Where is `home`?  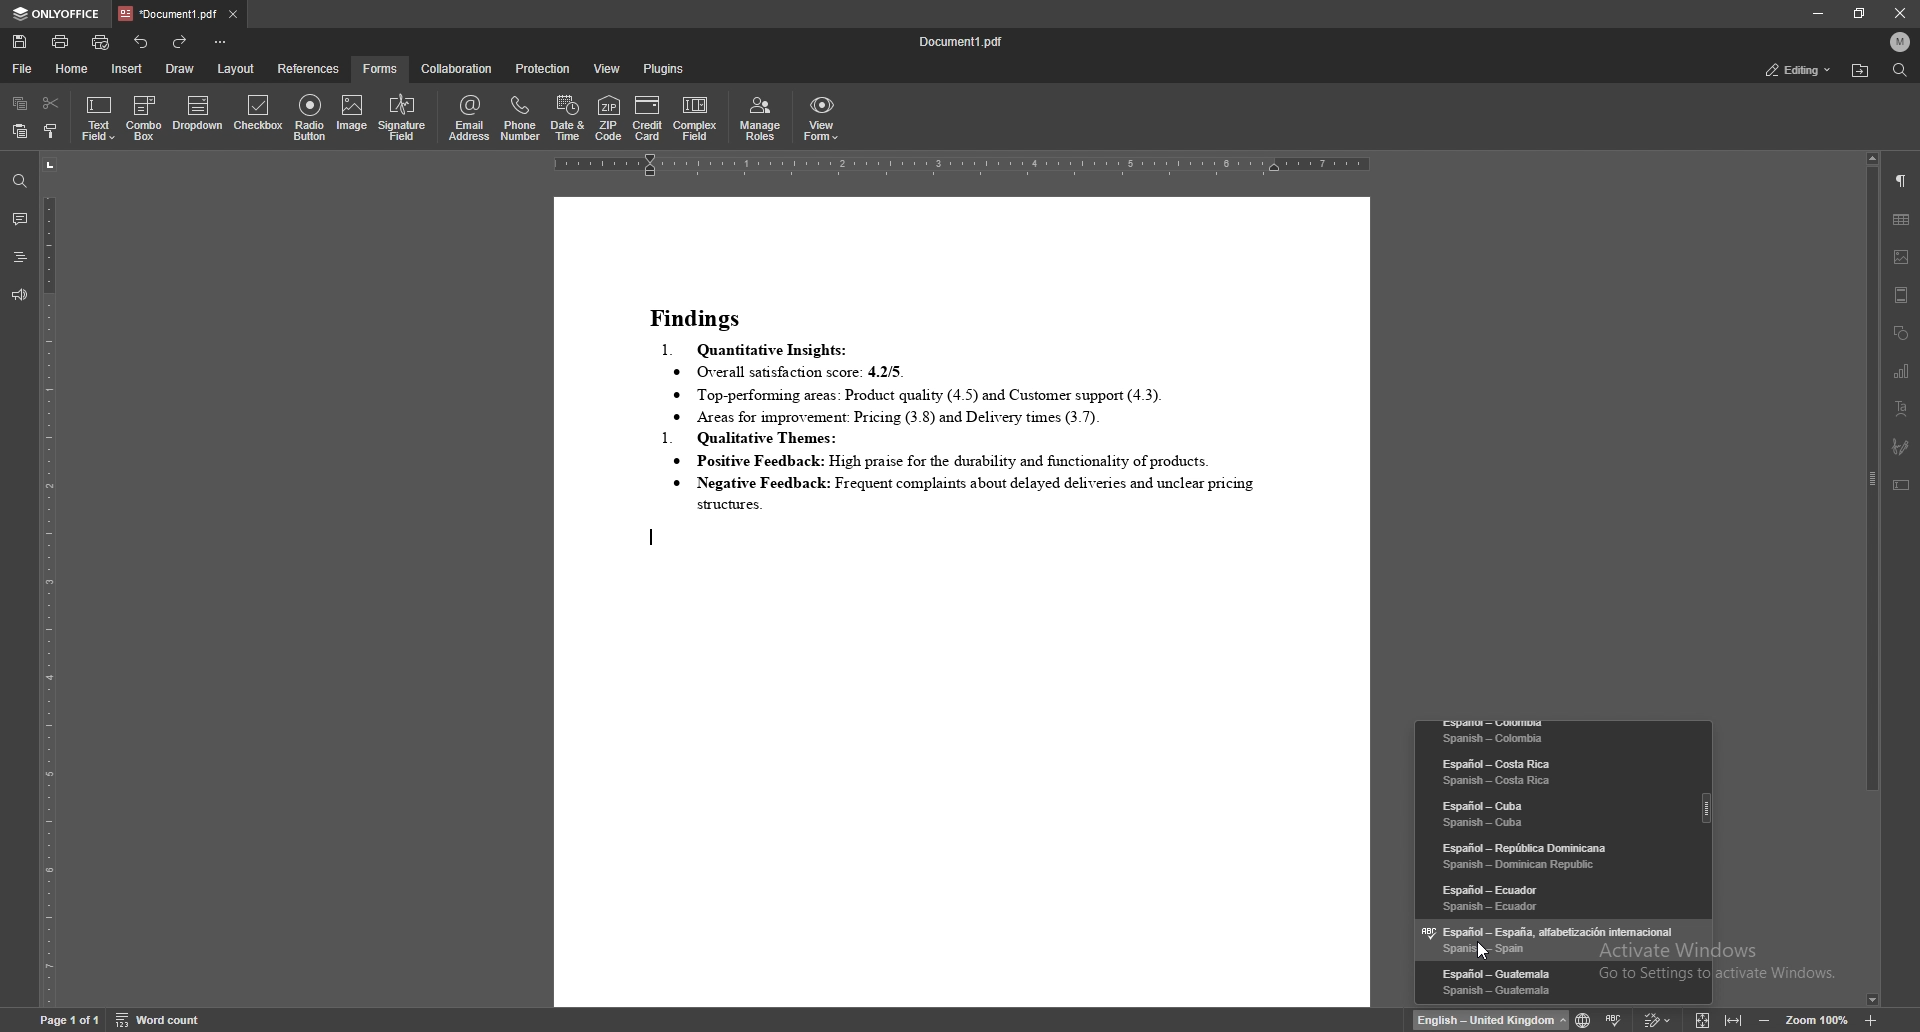 home is located at coordinates (73, 70).